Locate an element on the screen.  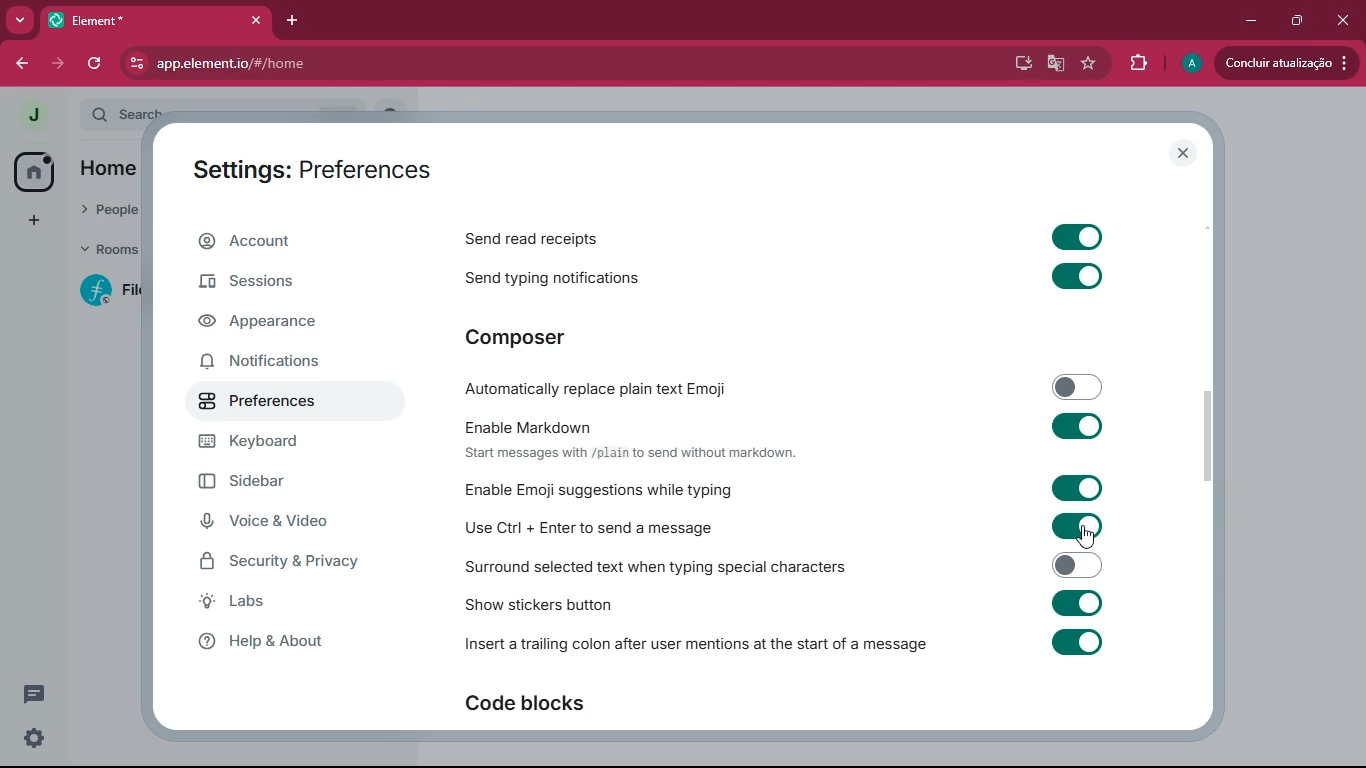
enable emoji is located at coordinates (600, 490).